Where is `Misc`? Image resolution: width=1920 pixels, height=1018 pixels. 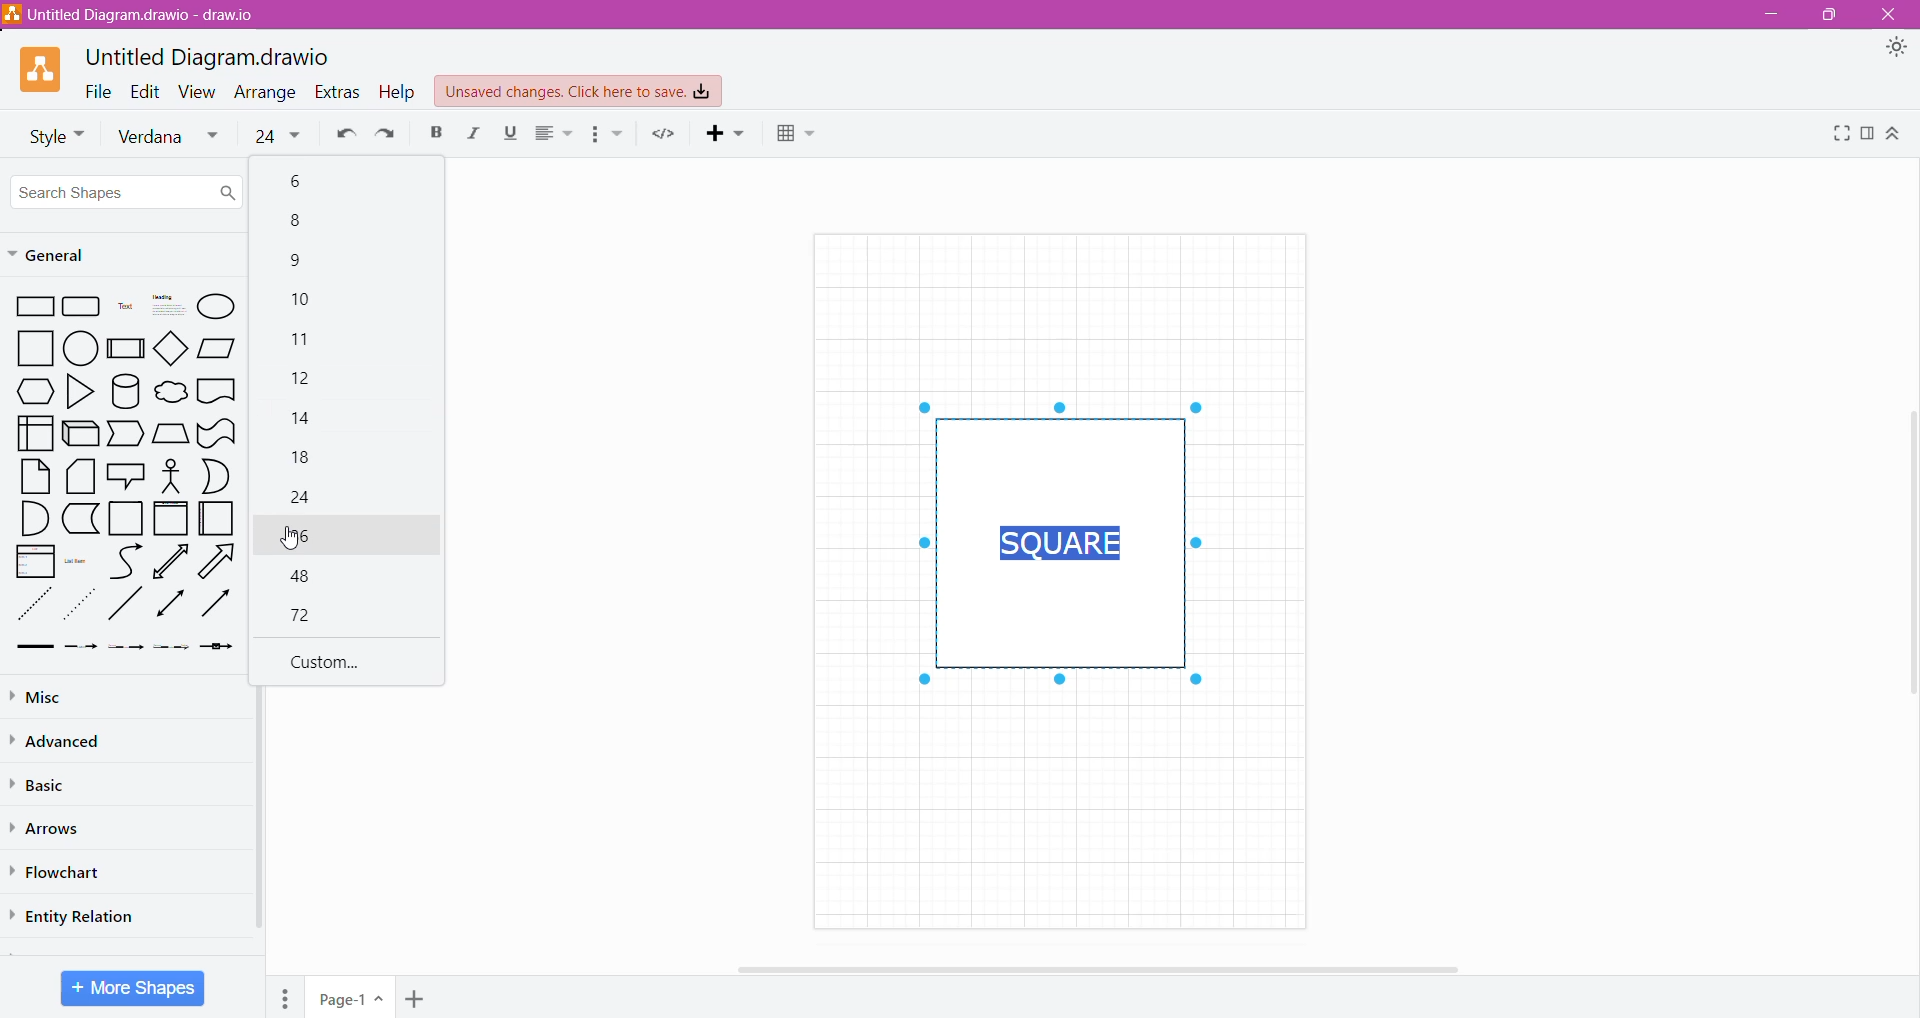
Misc is located at coordinates (51, 697).